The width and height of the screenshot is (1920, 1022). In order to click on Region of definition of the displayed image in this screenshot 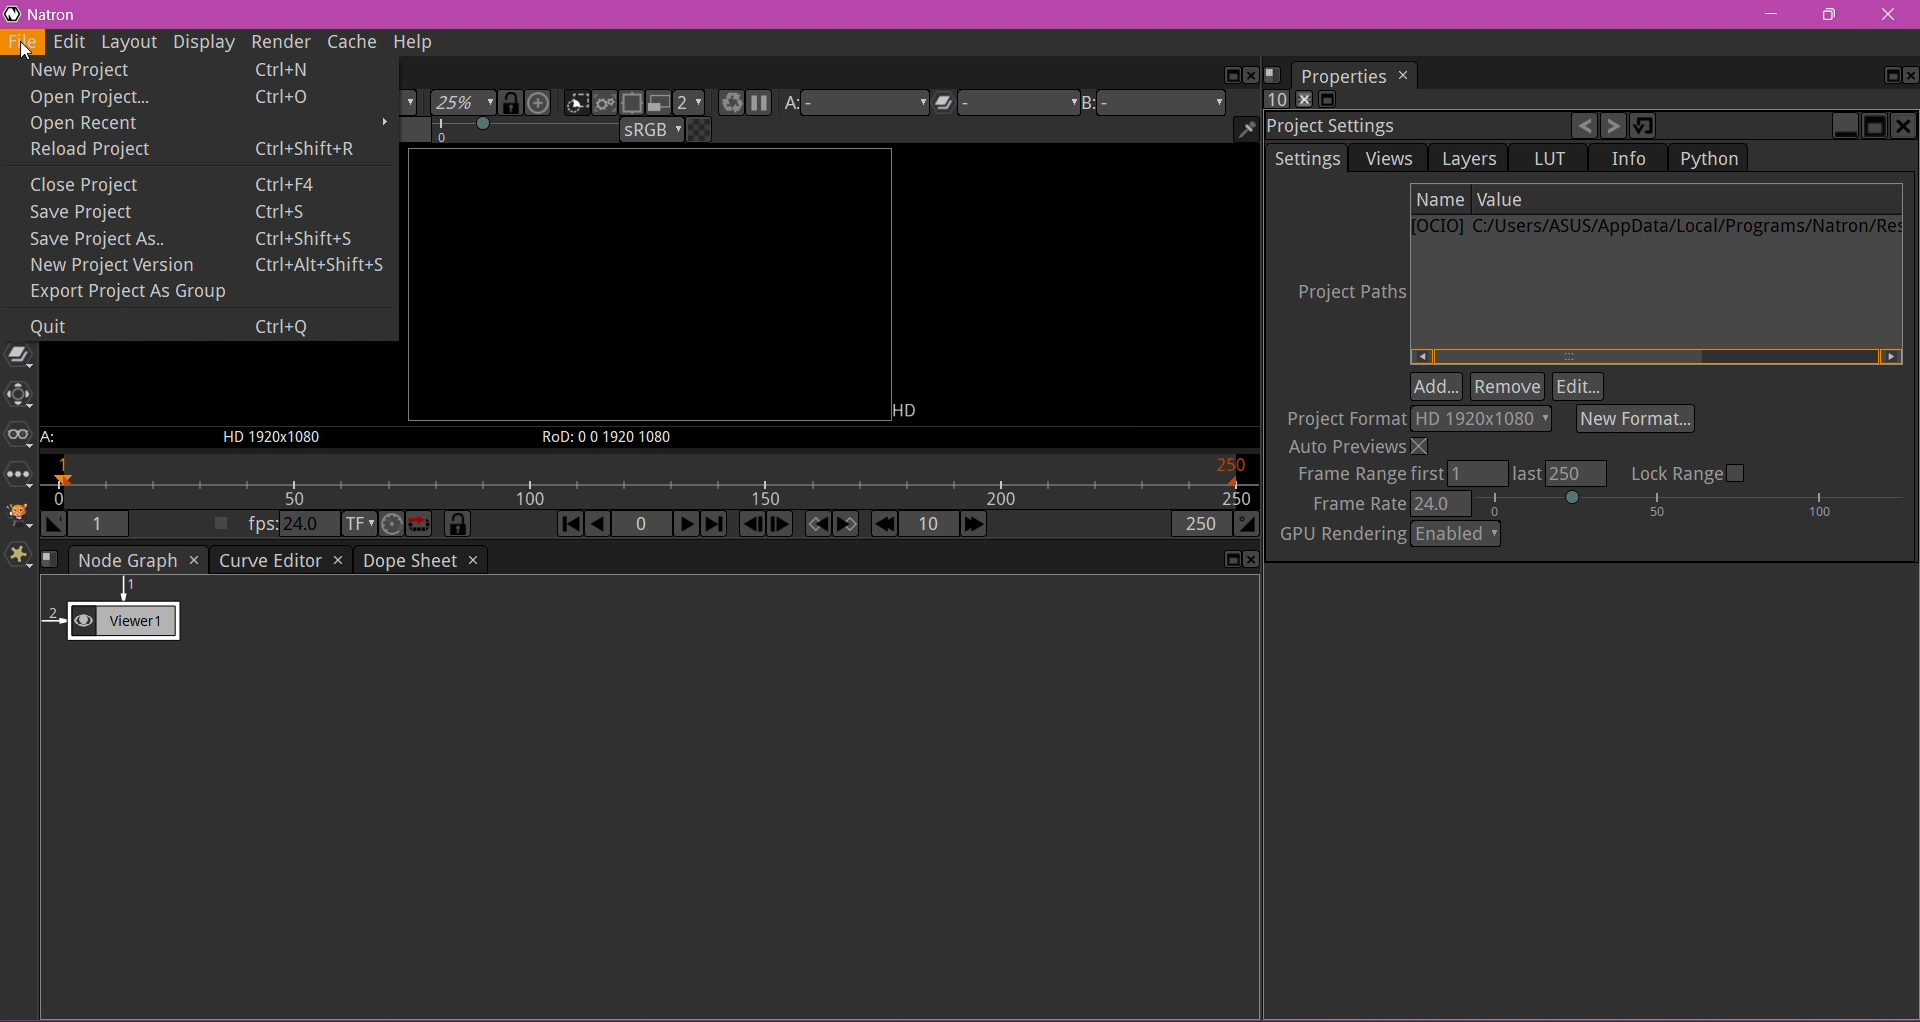, I will do `click(606, 437)`.